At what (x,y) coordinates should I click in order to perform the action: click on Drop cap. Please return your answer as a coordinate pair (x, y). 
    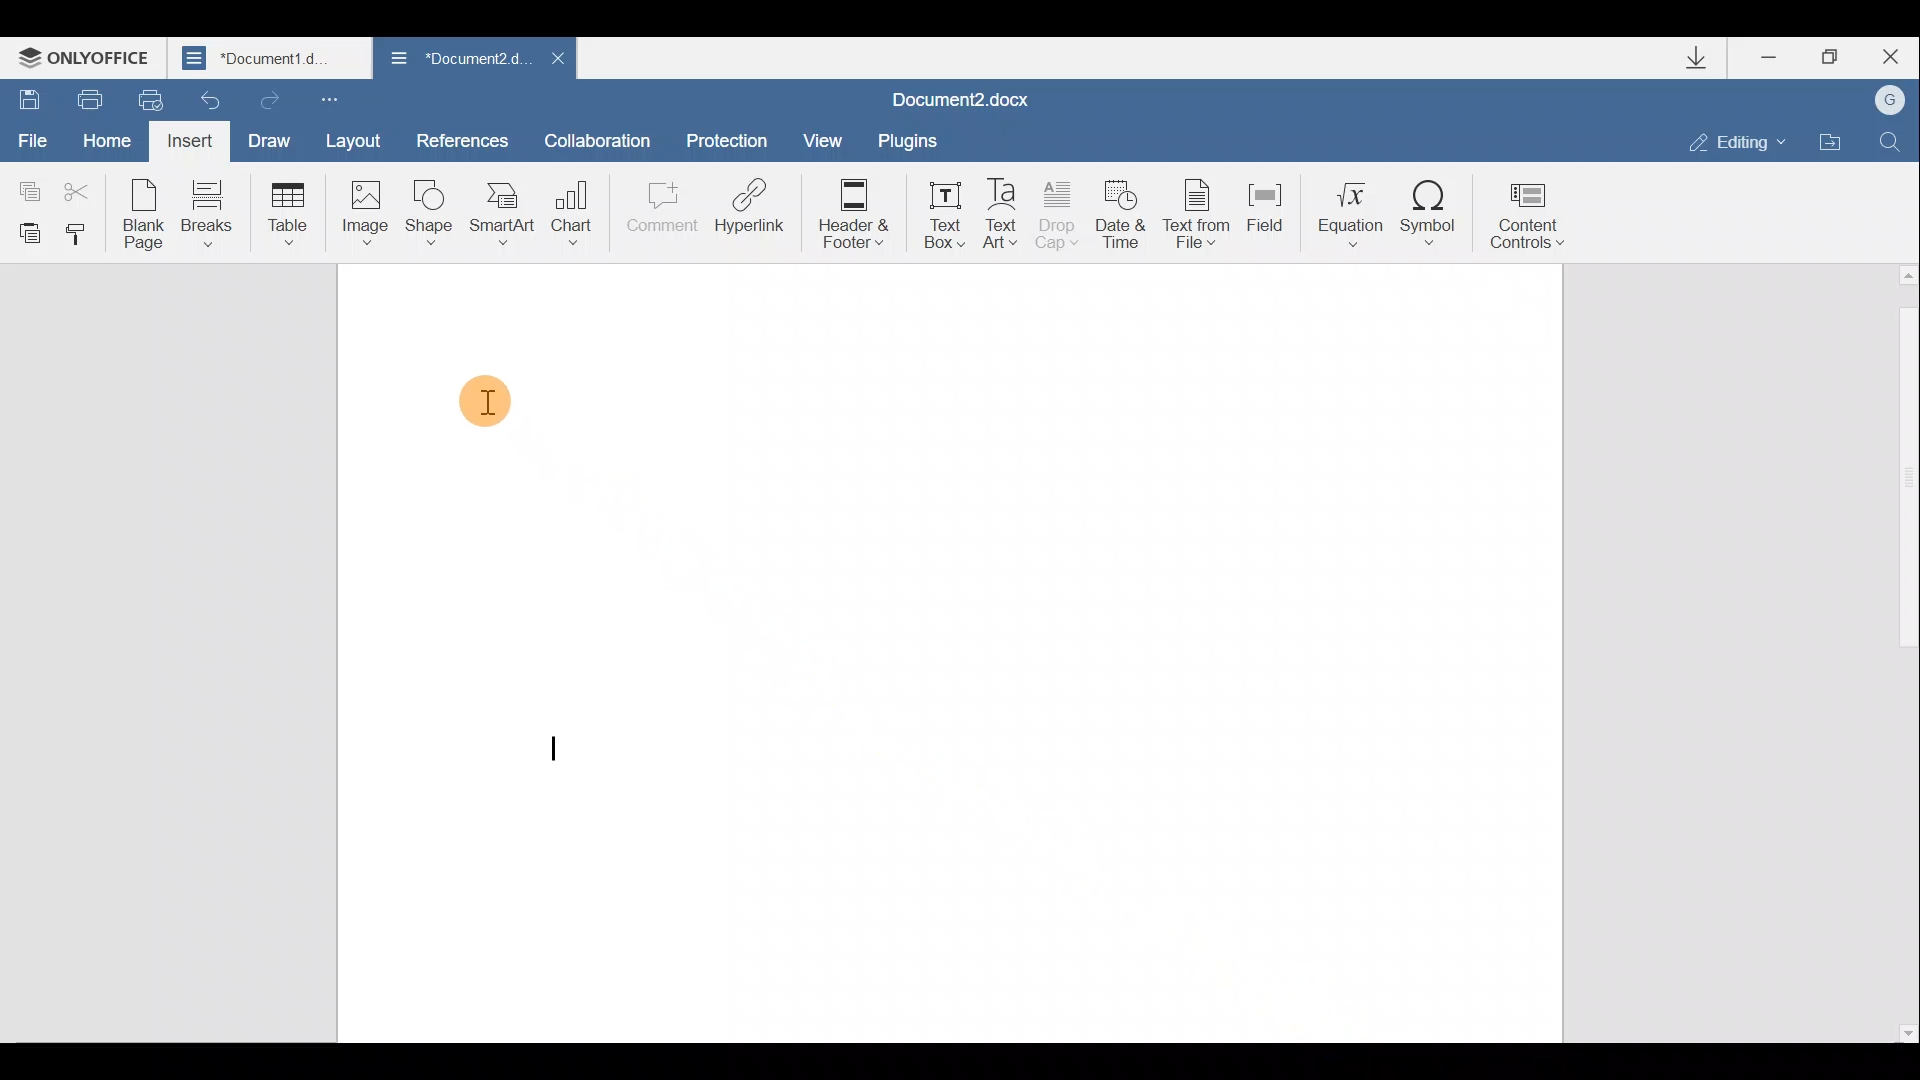
    Looking at the image, I should click on (1057, 218).